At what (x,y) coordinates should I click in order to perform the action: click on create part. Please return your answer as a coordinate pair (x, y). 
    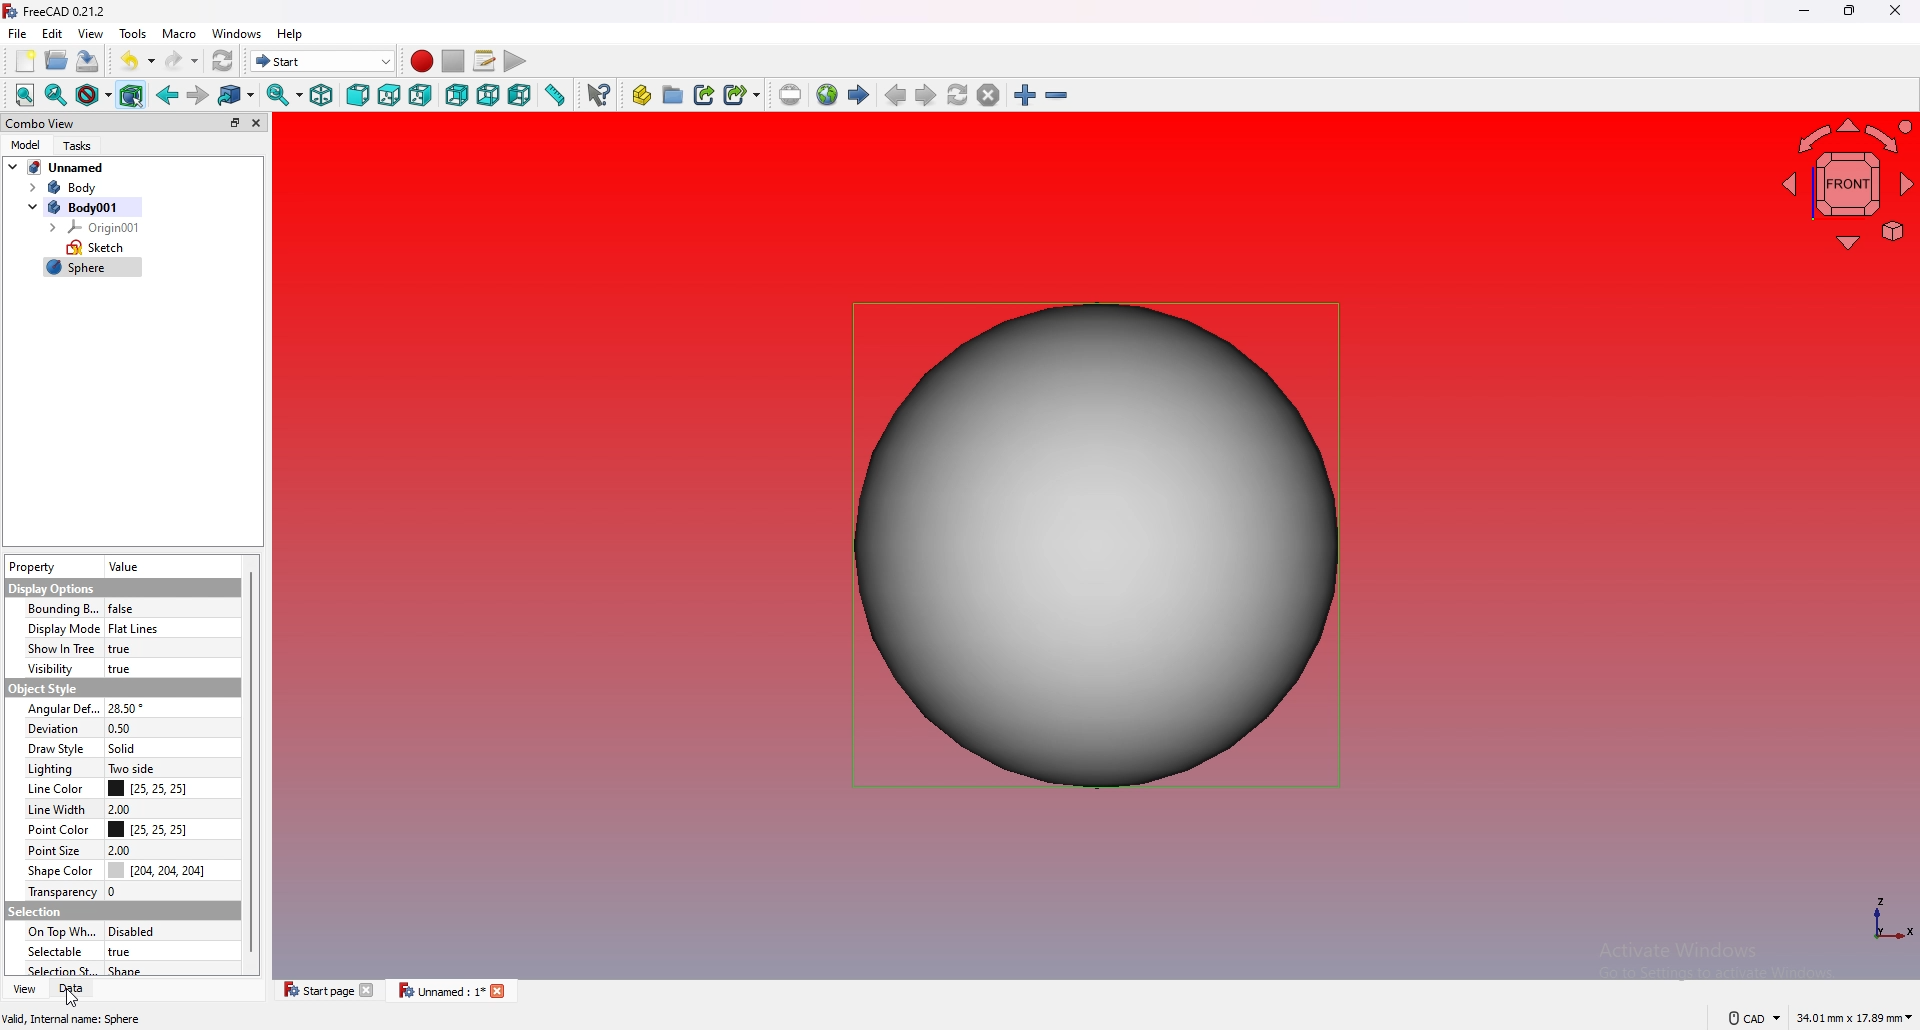
    Looking at the image, I should click on (642, 95).